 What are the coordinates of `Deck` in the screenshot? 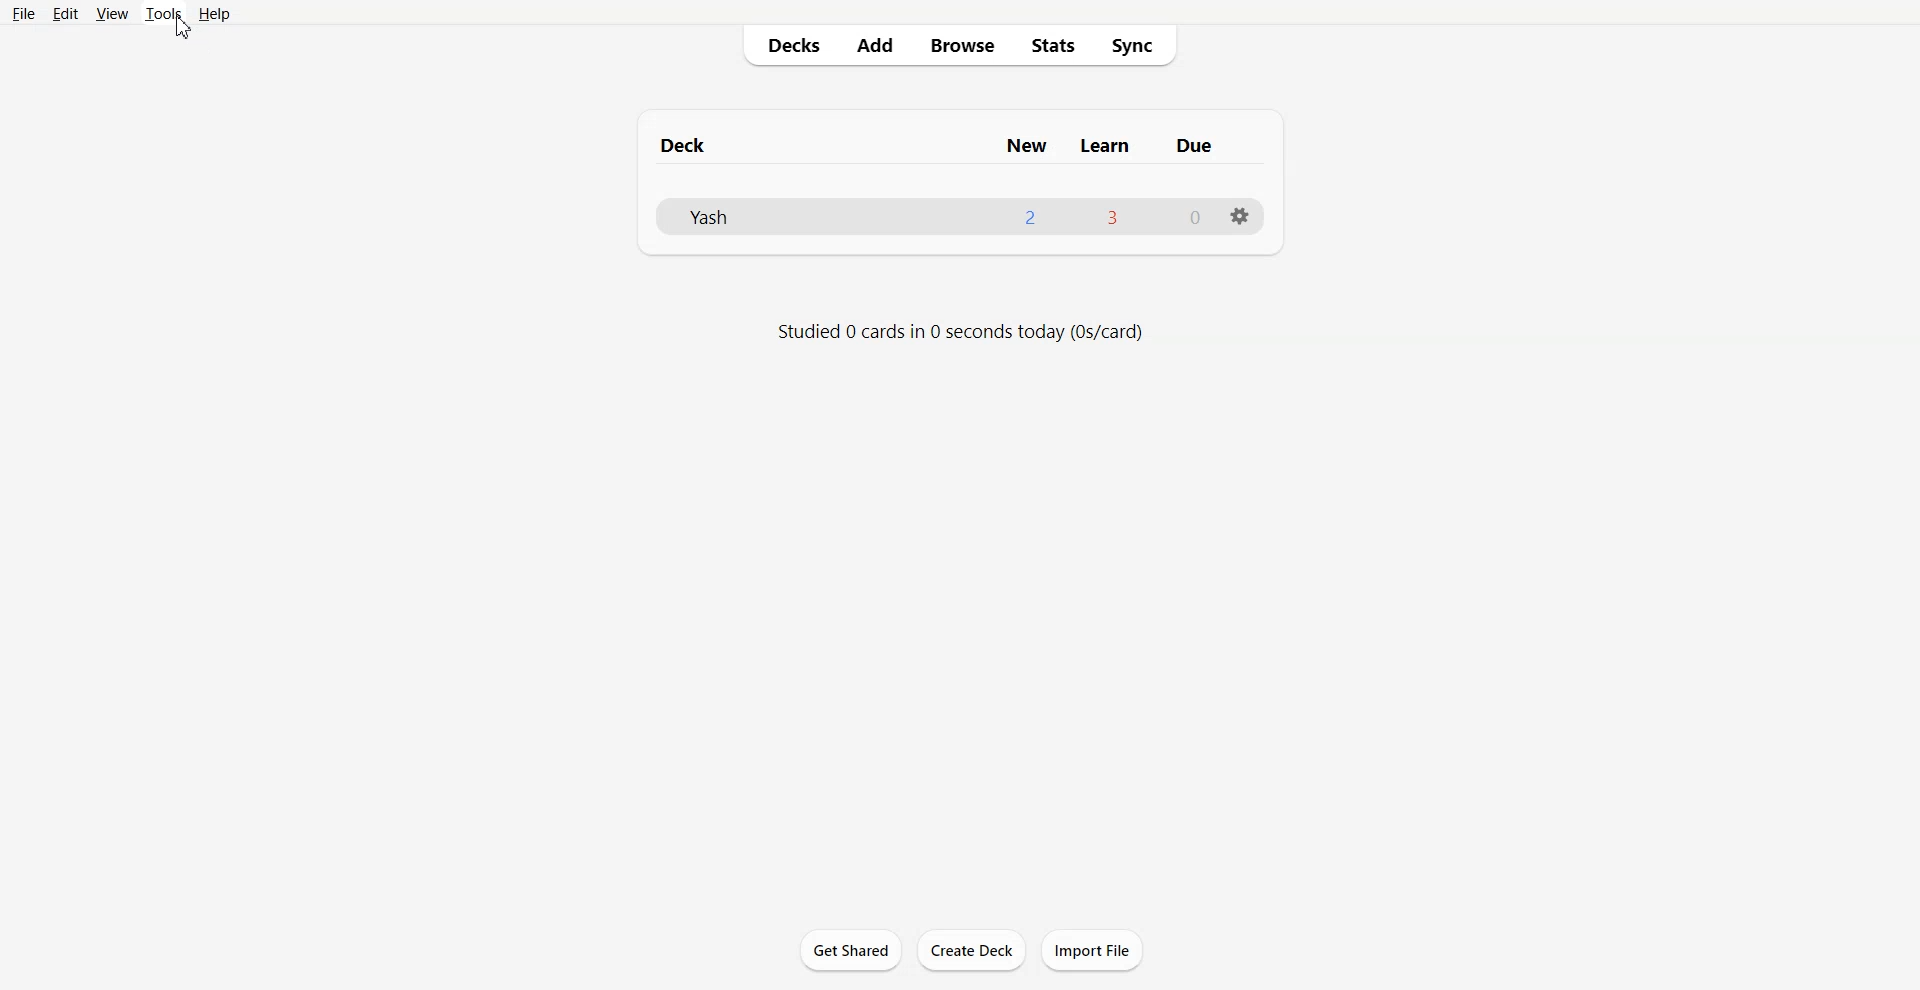 It's located at (687, 143).